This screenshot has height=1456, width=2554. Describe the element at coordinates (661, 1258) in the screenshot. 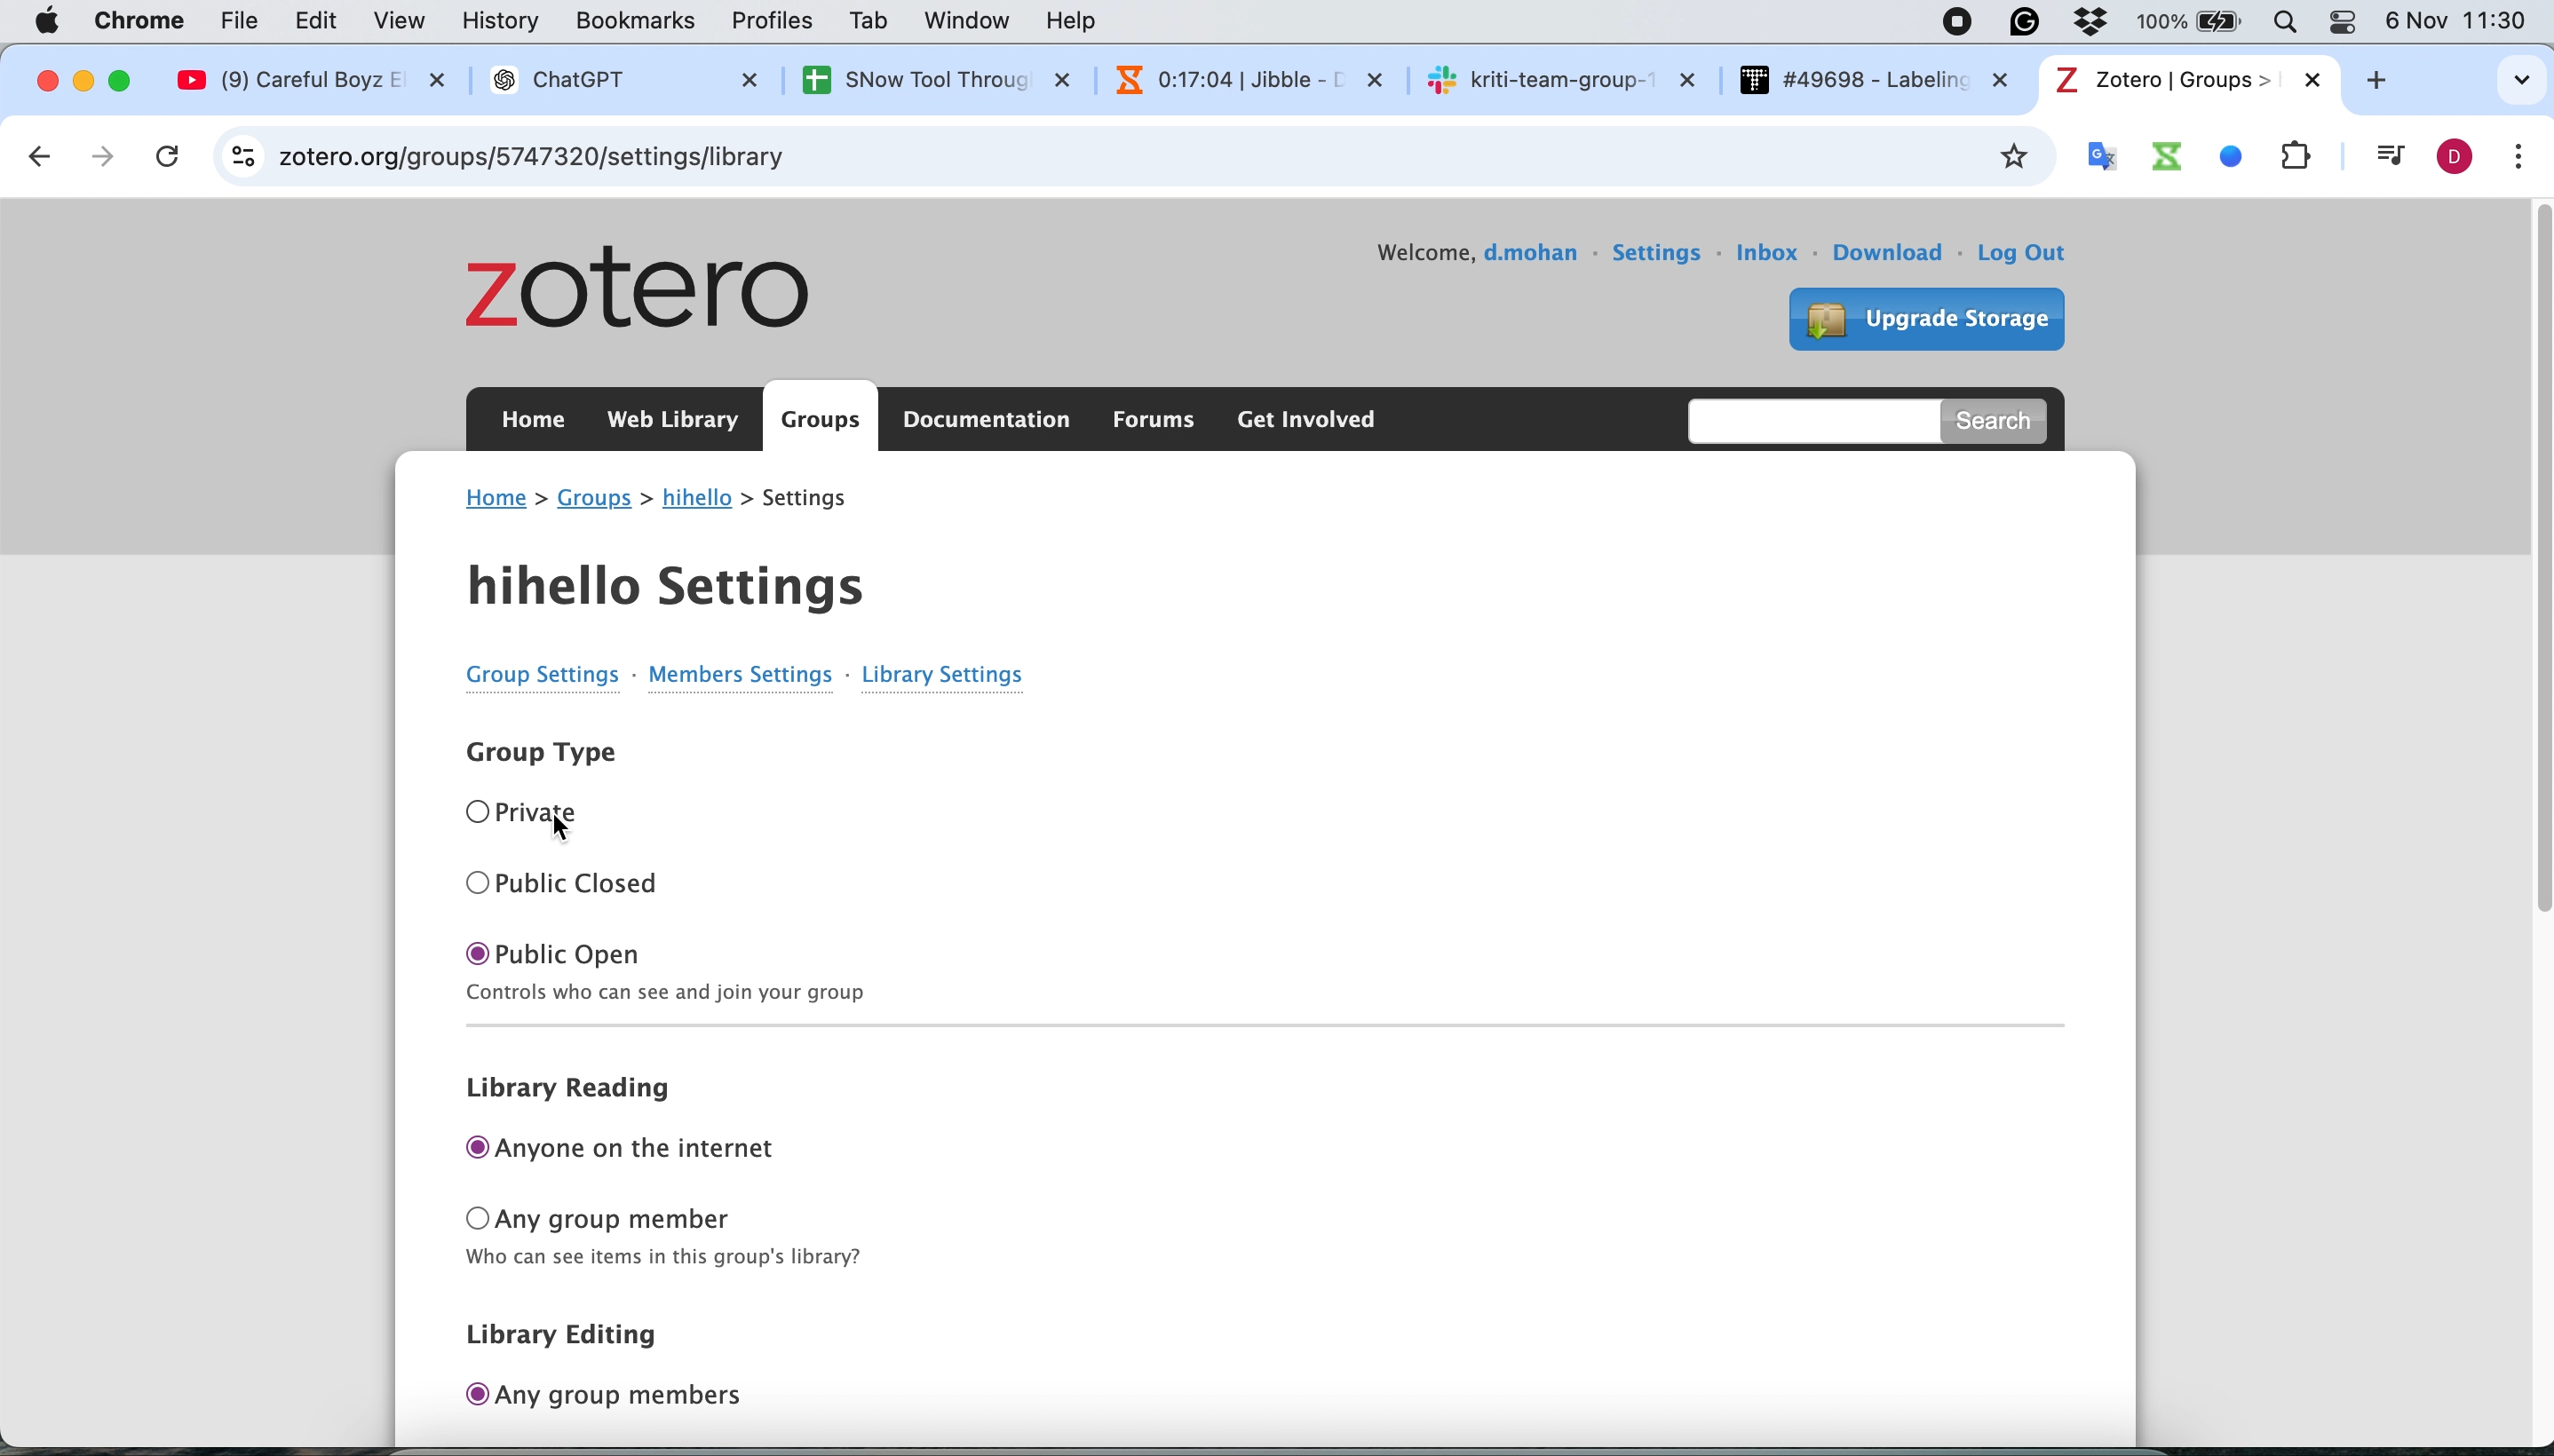

I see `Who can see items in this group's library` at that location.